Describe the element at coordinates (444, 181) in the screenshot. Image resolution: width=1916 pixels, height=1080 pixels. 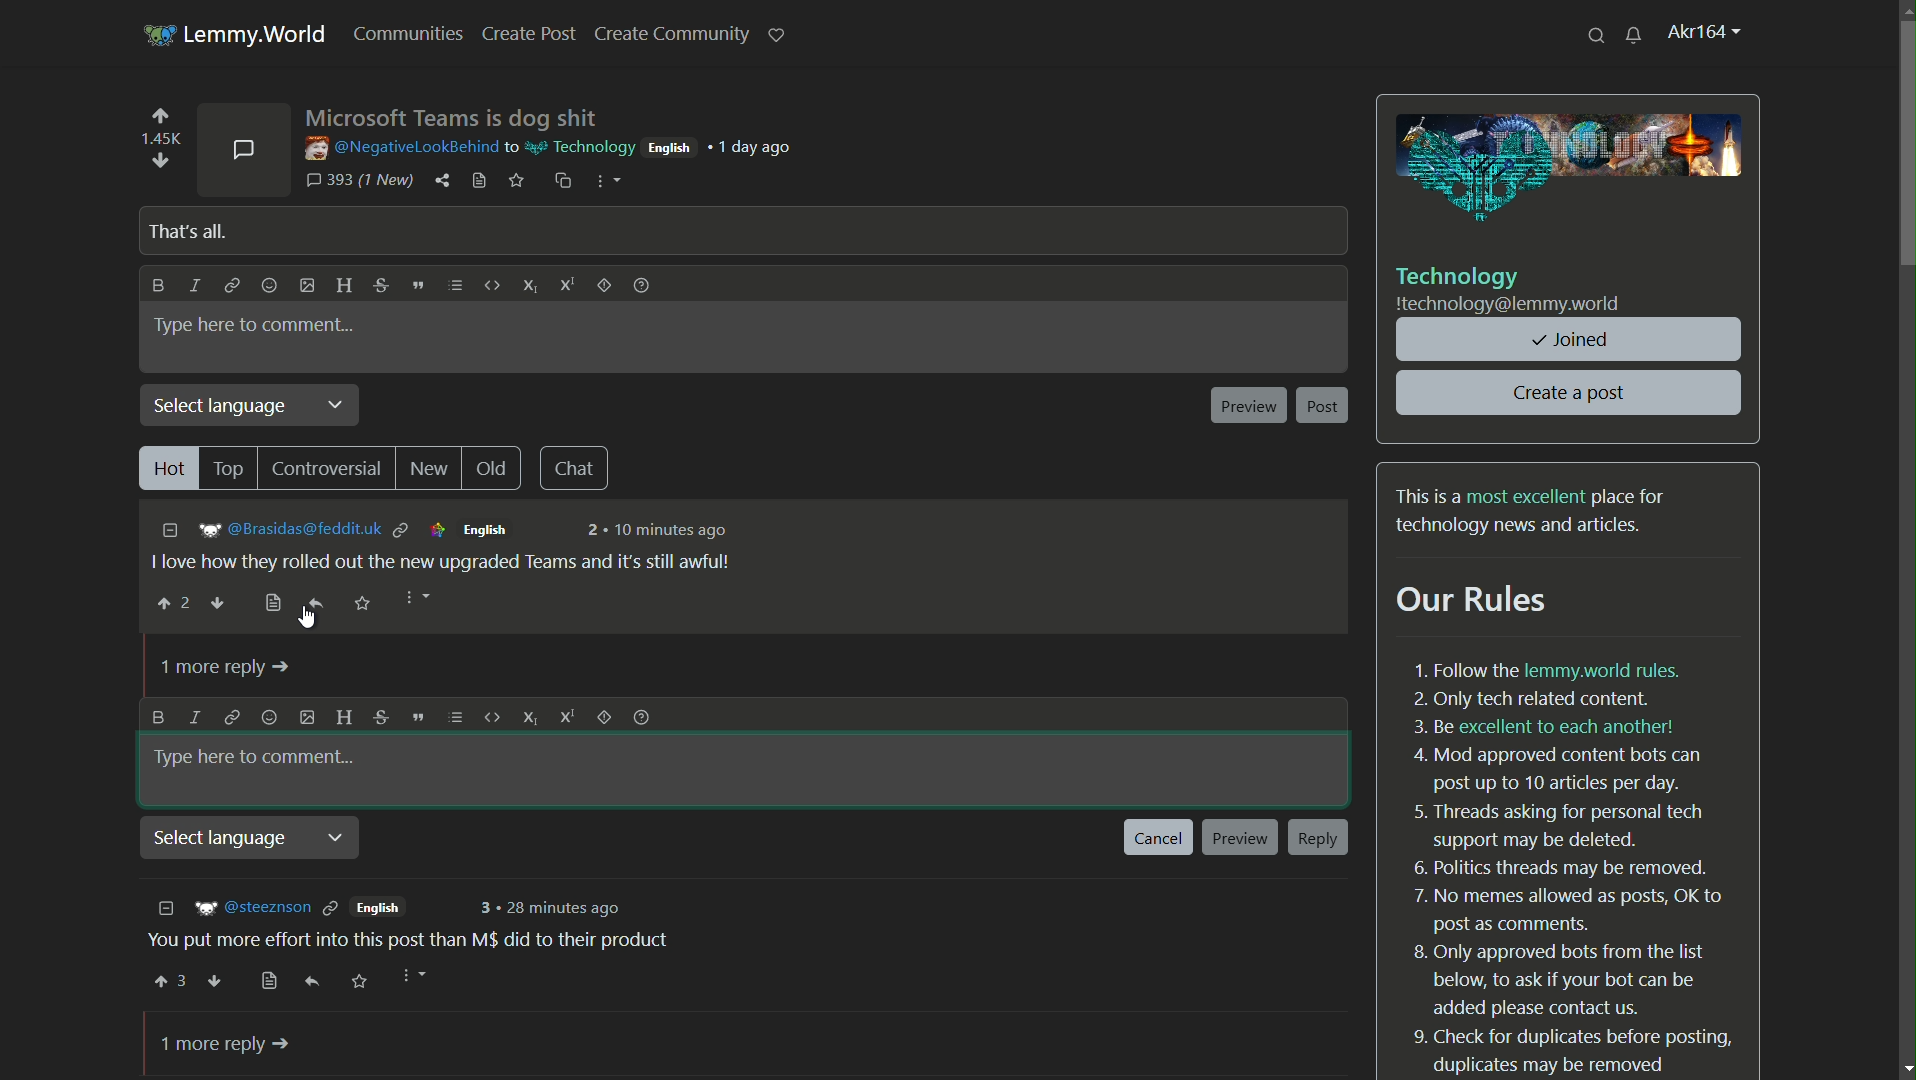
I see `share` at that location.